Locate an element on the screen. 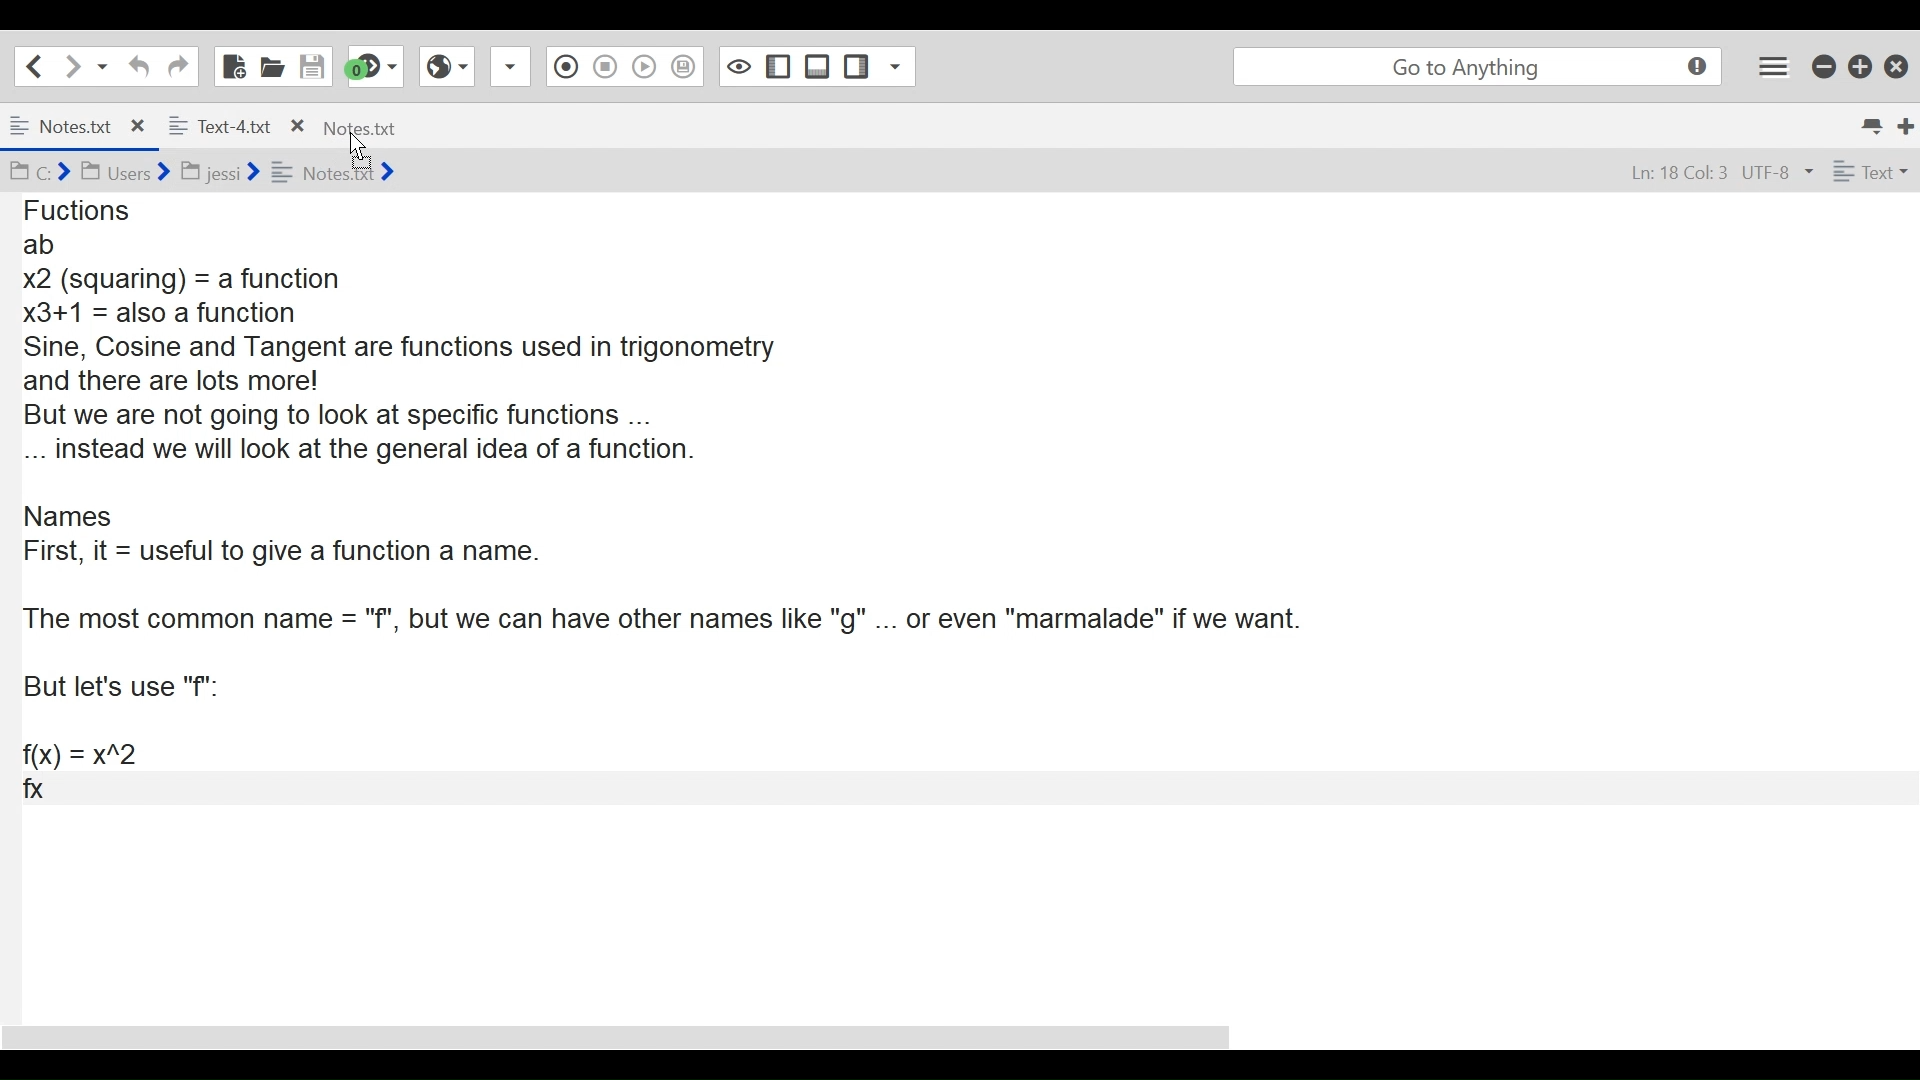  go to anything is located at coordinates (1472, 66).